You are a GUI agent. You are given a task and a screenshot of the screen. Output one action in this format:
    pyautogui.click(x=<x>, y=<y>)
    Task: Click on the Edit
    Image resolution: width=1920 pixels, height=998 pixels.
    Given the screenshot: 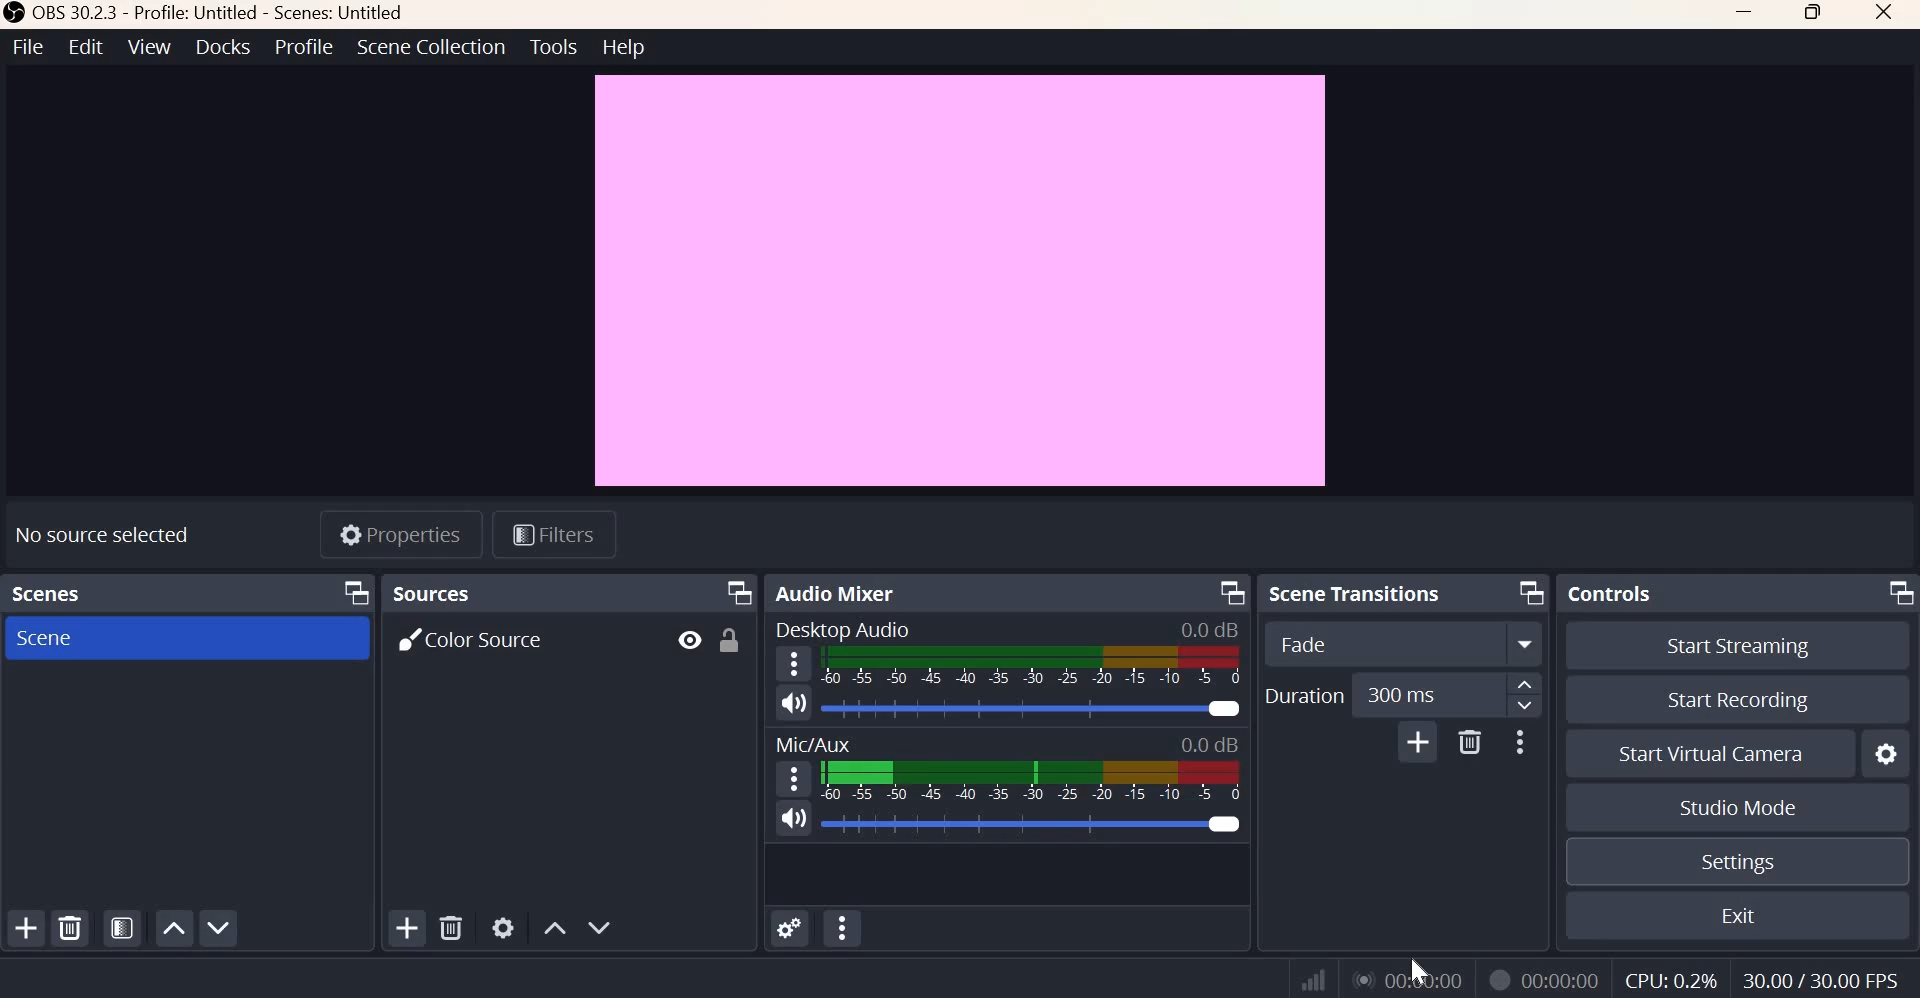 What is the action you would take?
    pyautogui.click(x=83, y=47)
    